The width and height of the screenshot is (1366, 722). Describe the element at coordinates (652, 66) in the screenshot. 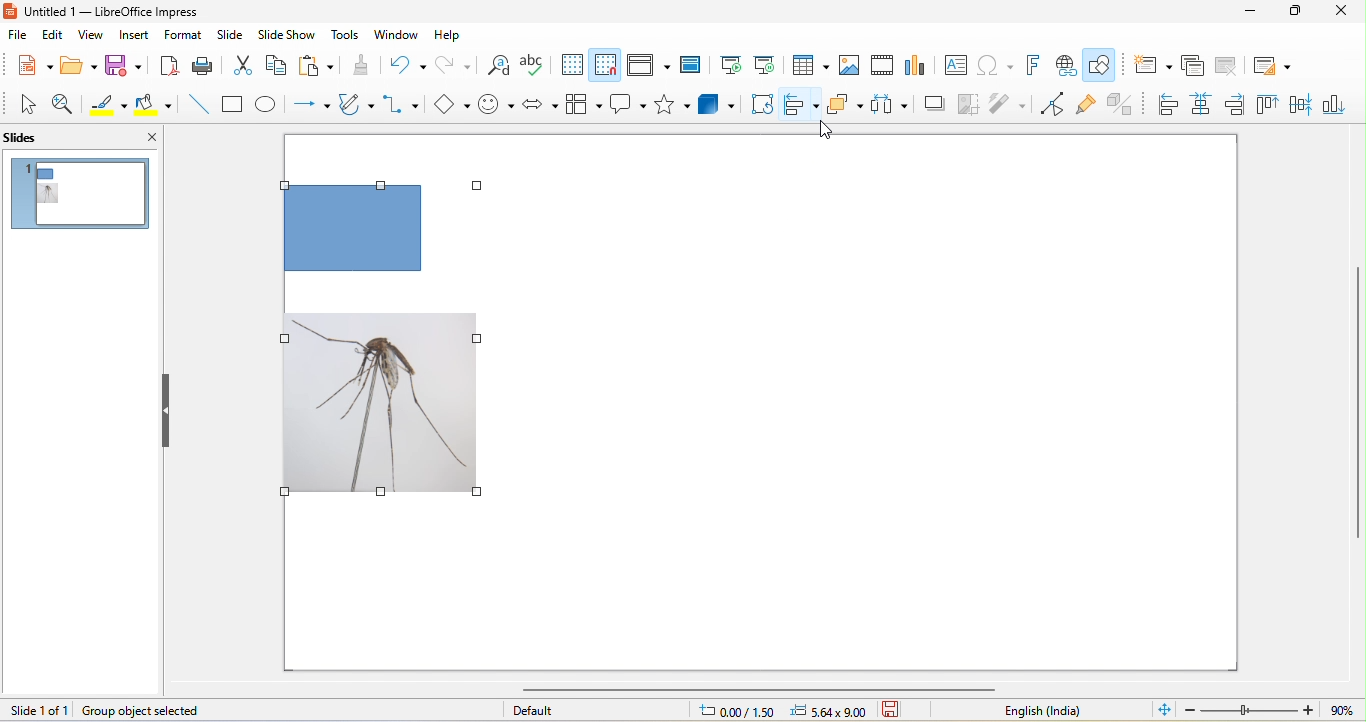

I see `display view` at that location.